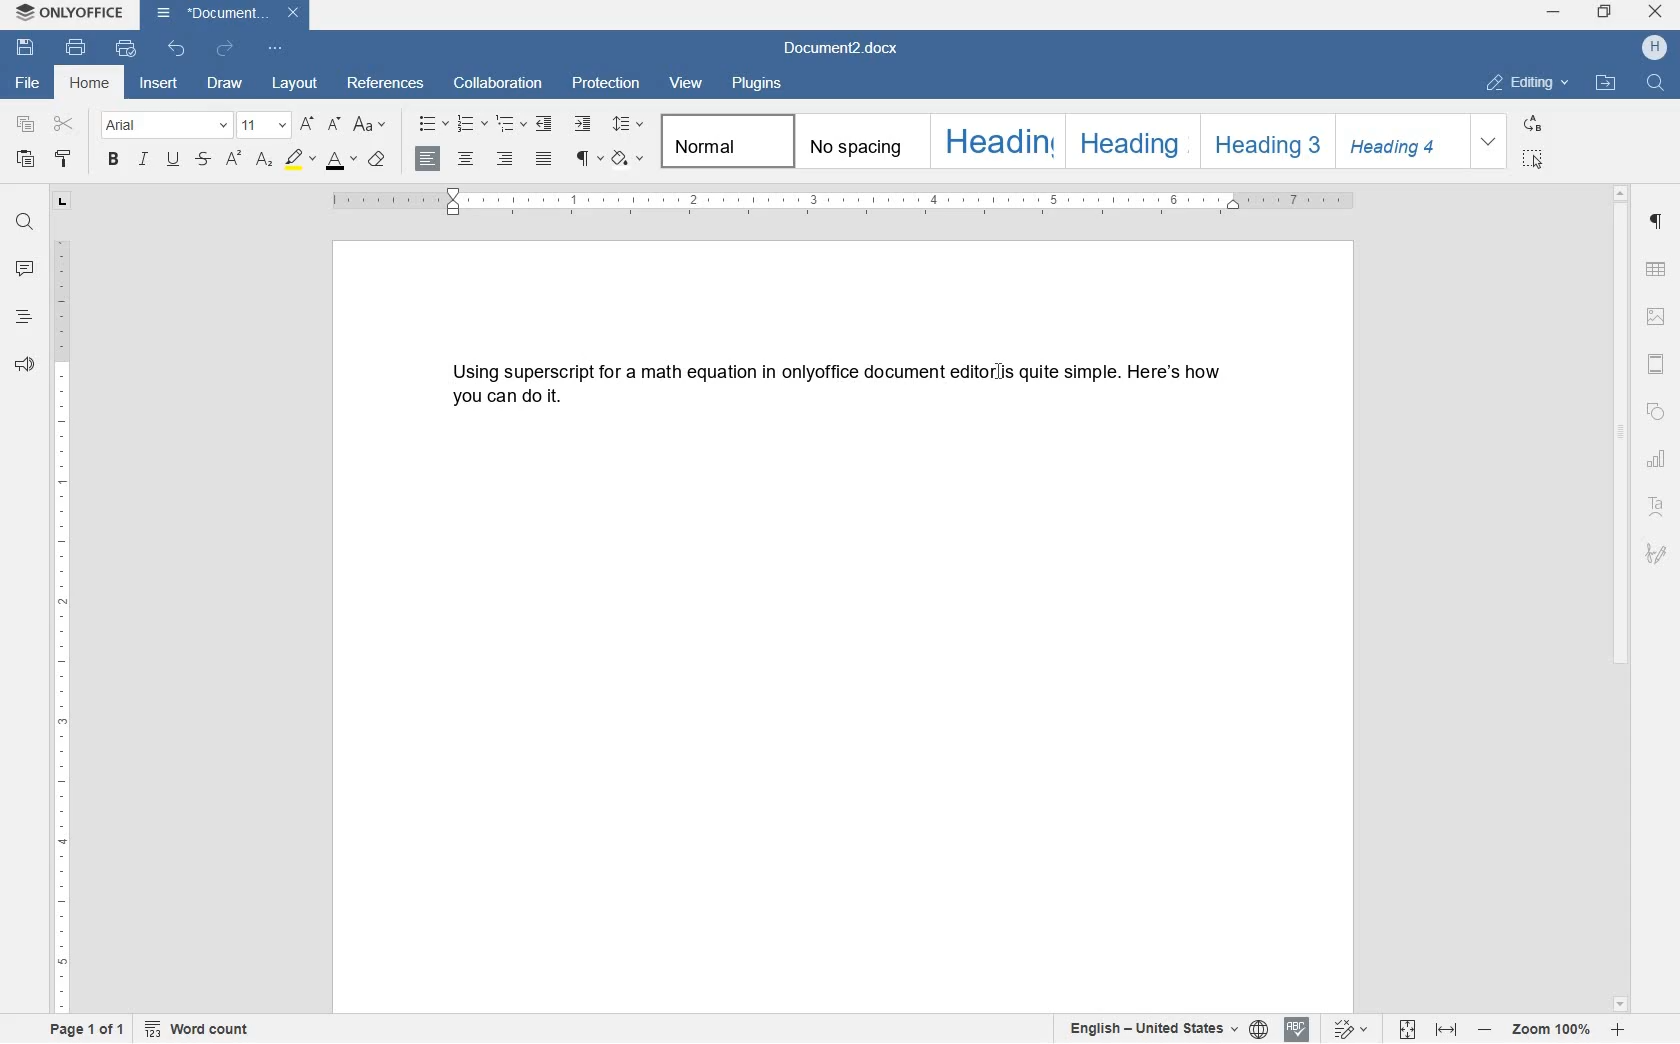 Image resolution: width=1680 pixels, height=1044 pixels. What do you see at coordinates (1657, 270) in the screenshot?
I see `table` at bounding box center [1657, 270].